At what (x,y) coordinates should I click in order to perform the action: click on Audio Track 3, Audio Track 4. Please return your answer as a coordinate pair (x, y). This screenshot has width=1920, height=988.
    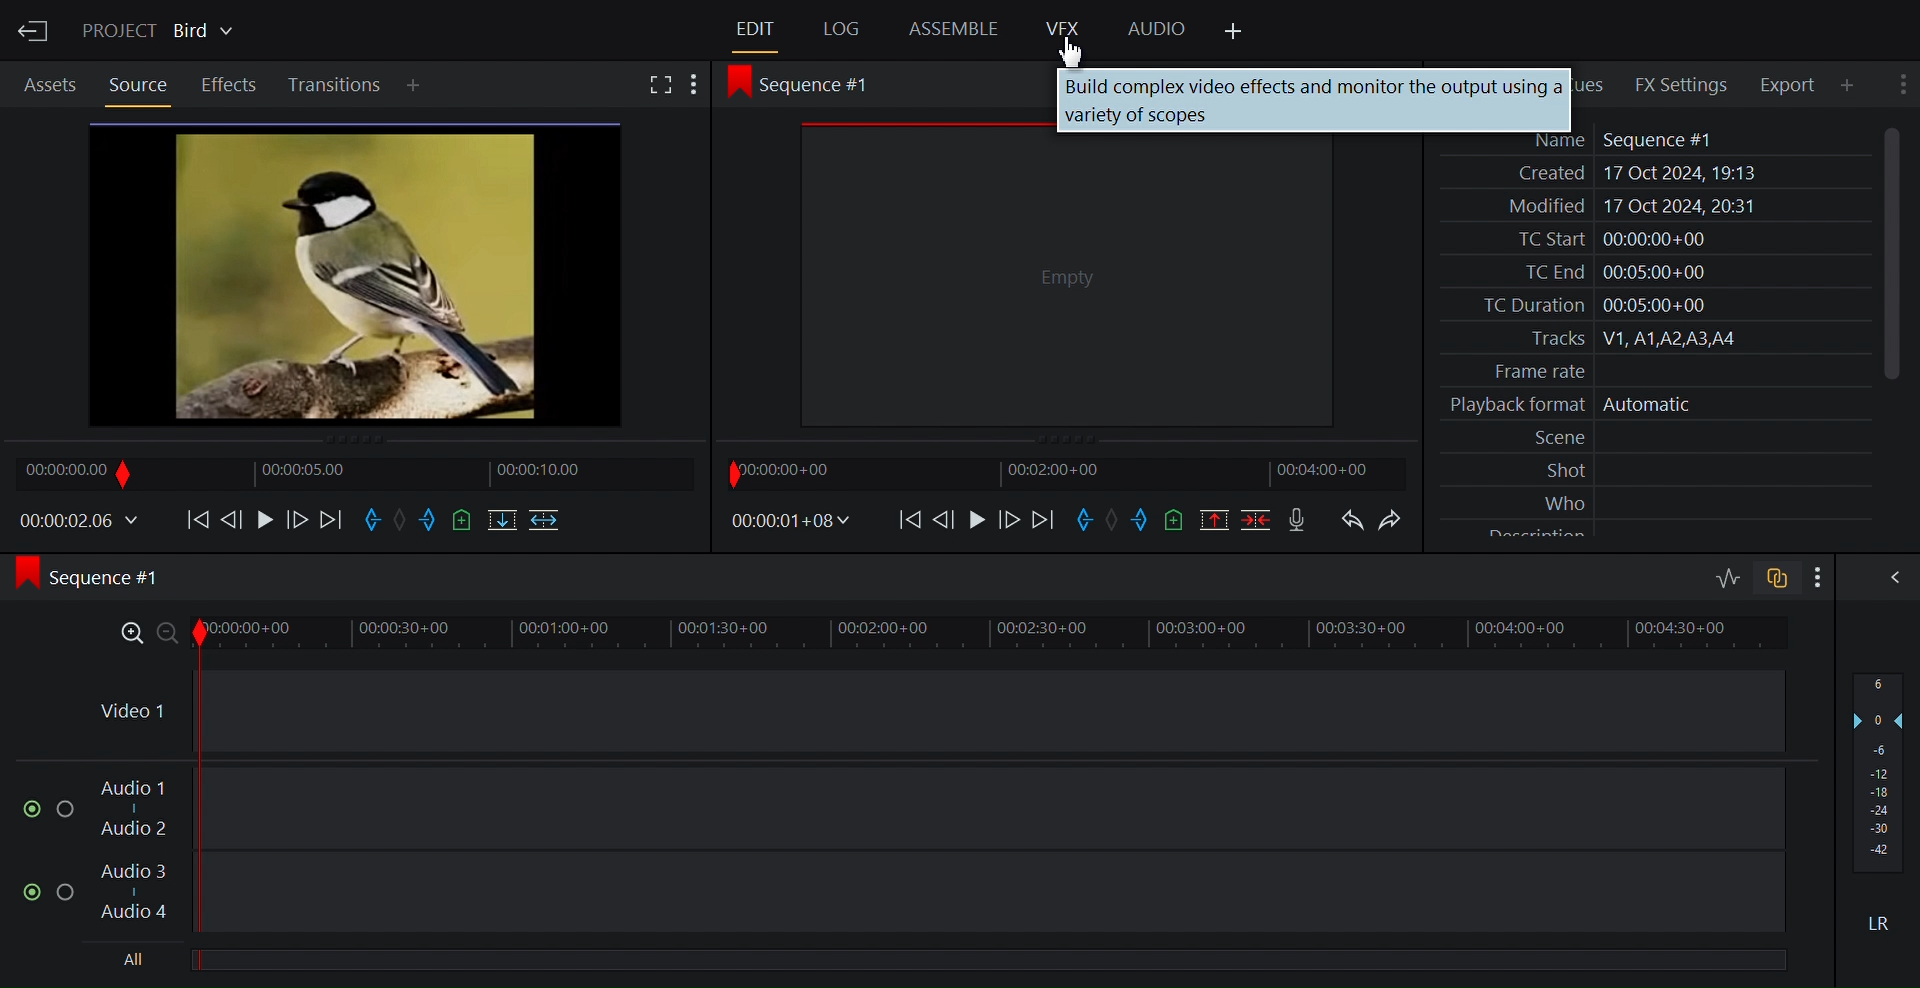
    Looking at the image, I should click on (935, 895).